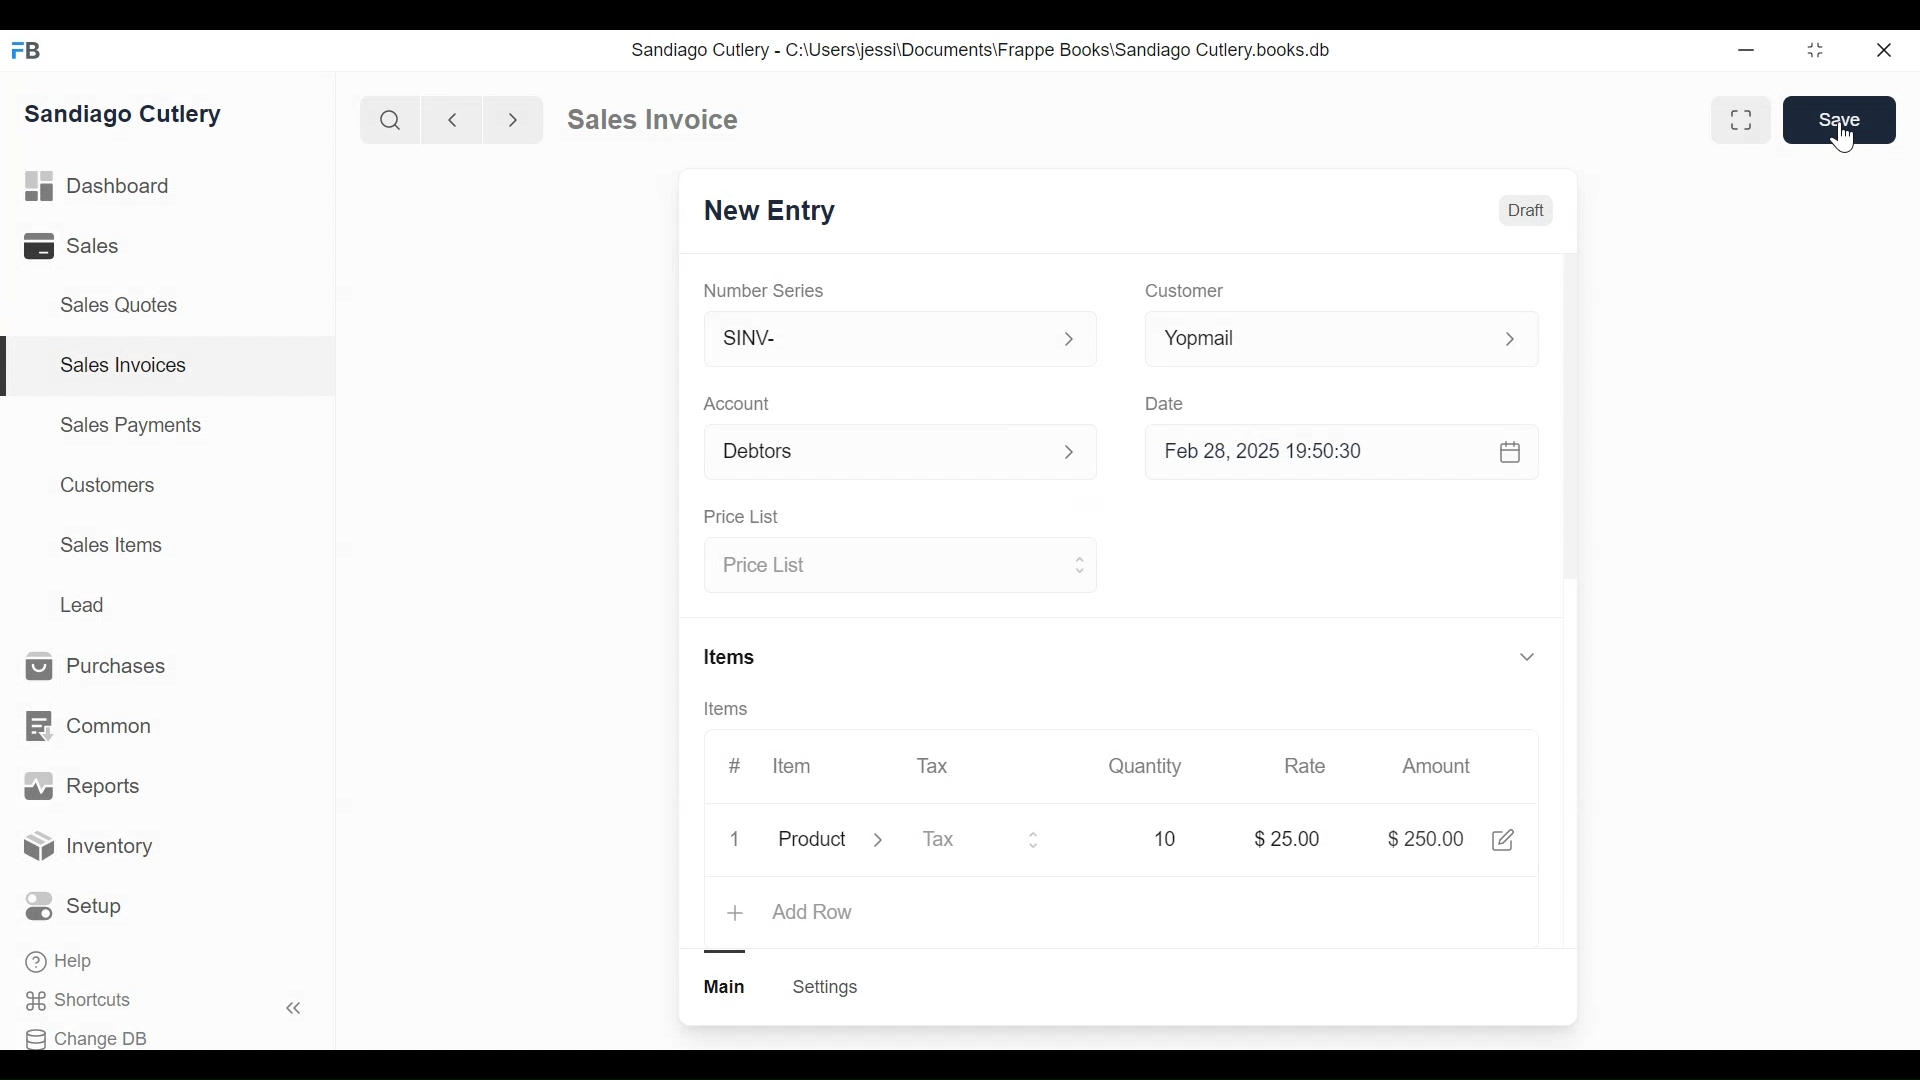 Image resolution: width=1920 pixels, height=1080 pixels. I want to click on Dashboard, so click(99, 184).